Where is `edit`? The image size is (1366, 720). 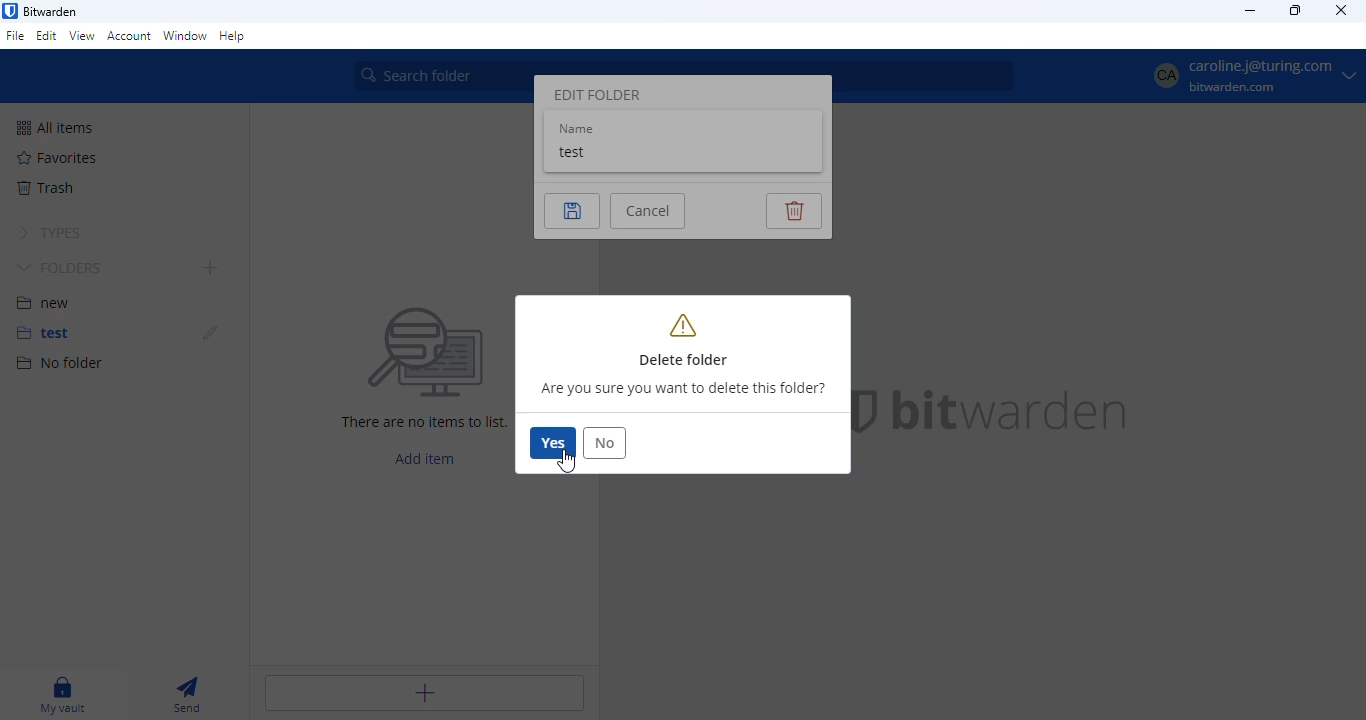
edit is located at coordinates (210, 332).